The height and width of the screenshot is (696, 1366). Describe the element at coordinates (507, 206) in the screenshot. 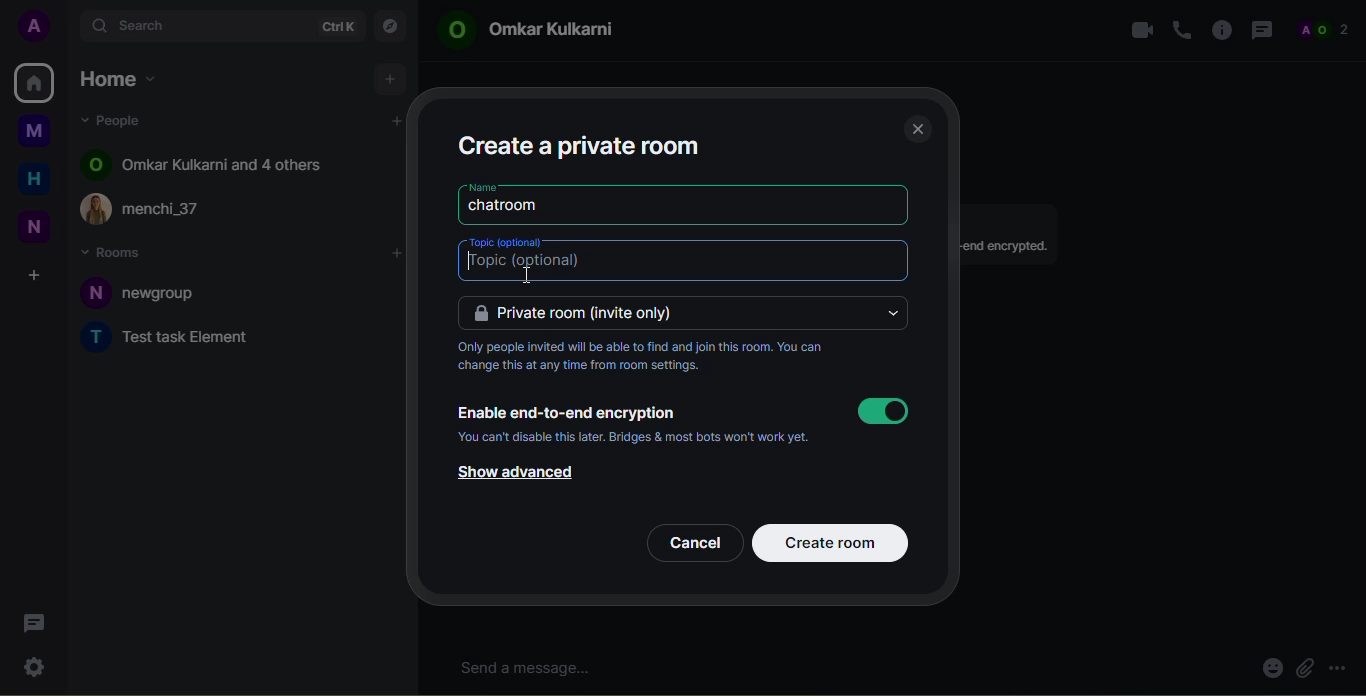

I see `chatroom` at that location.